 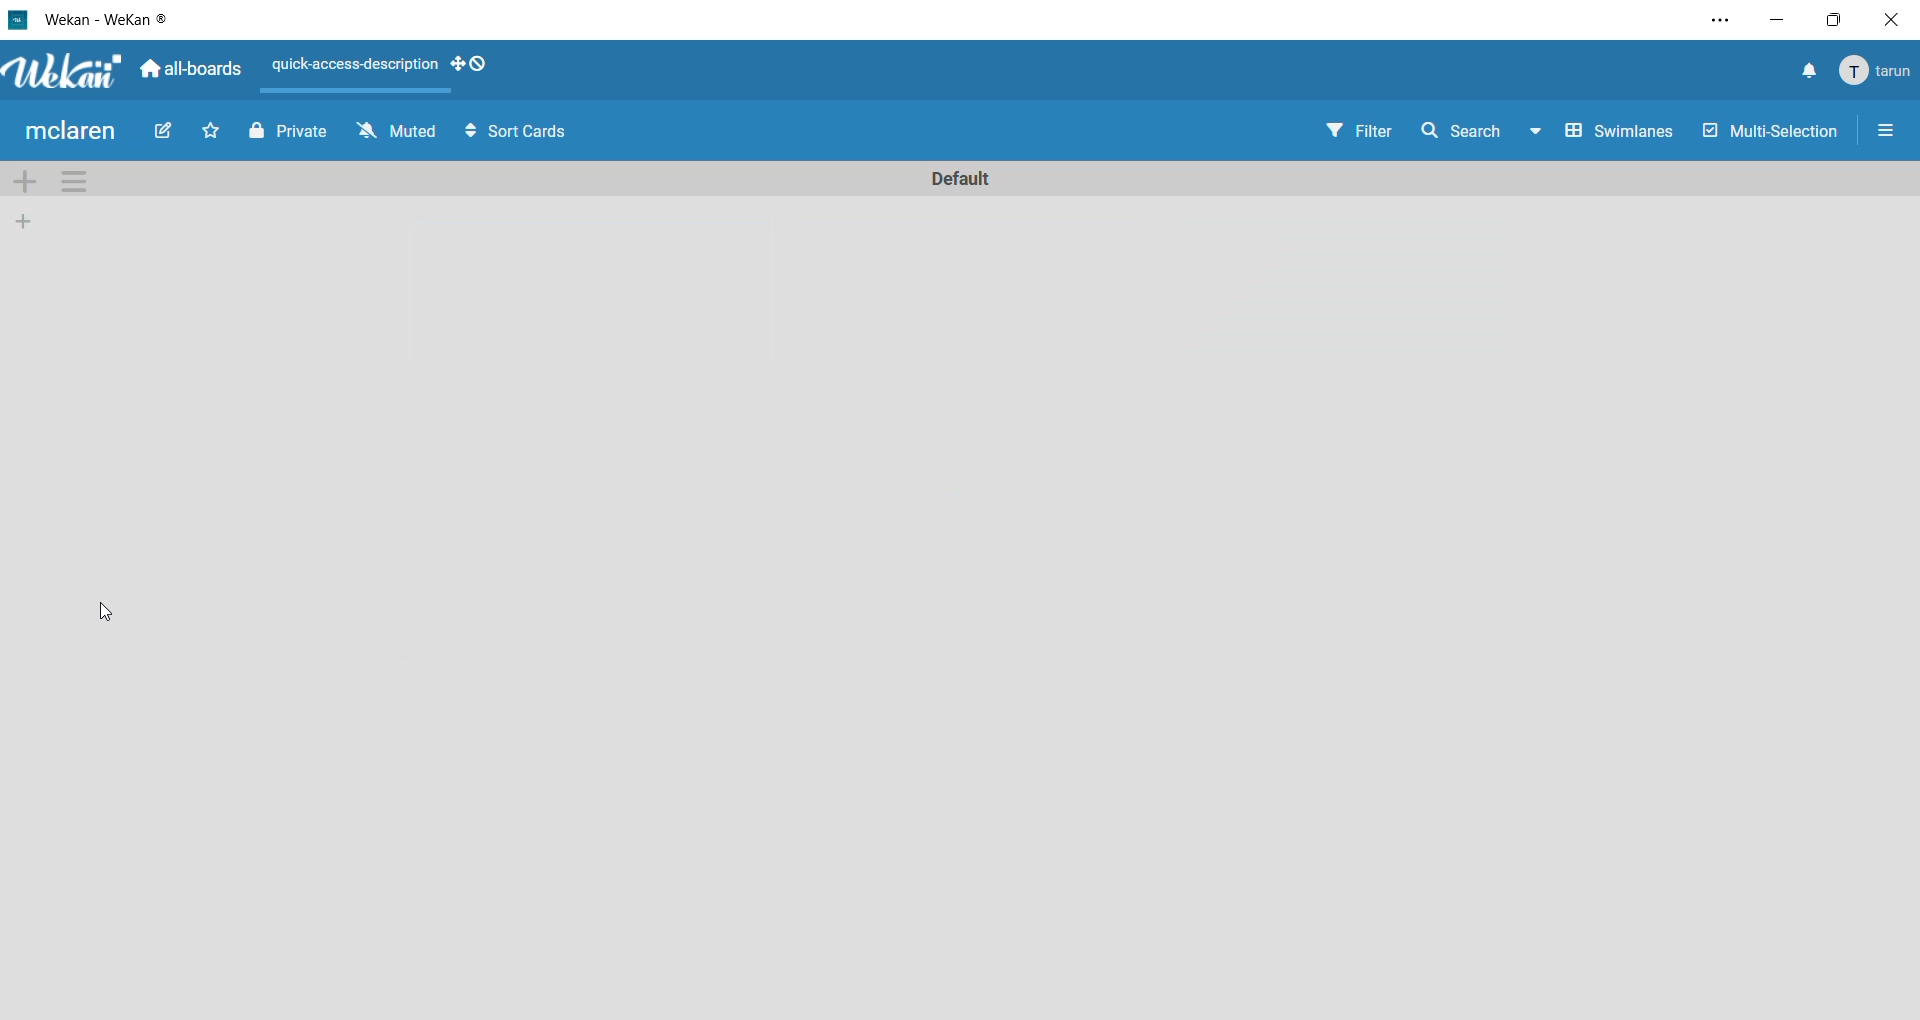 I want to click on sort cards, so click(x=512, y=134).